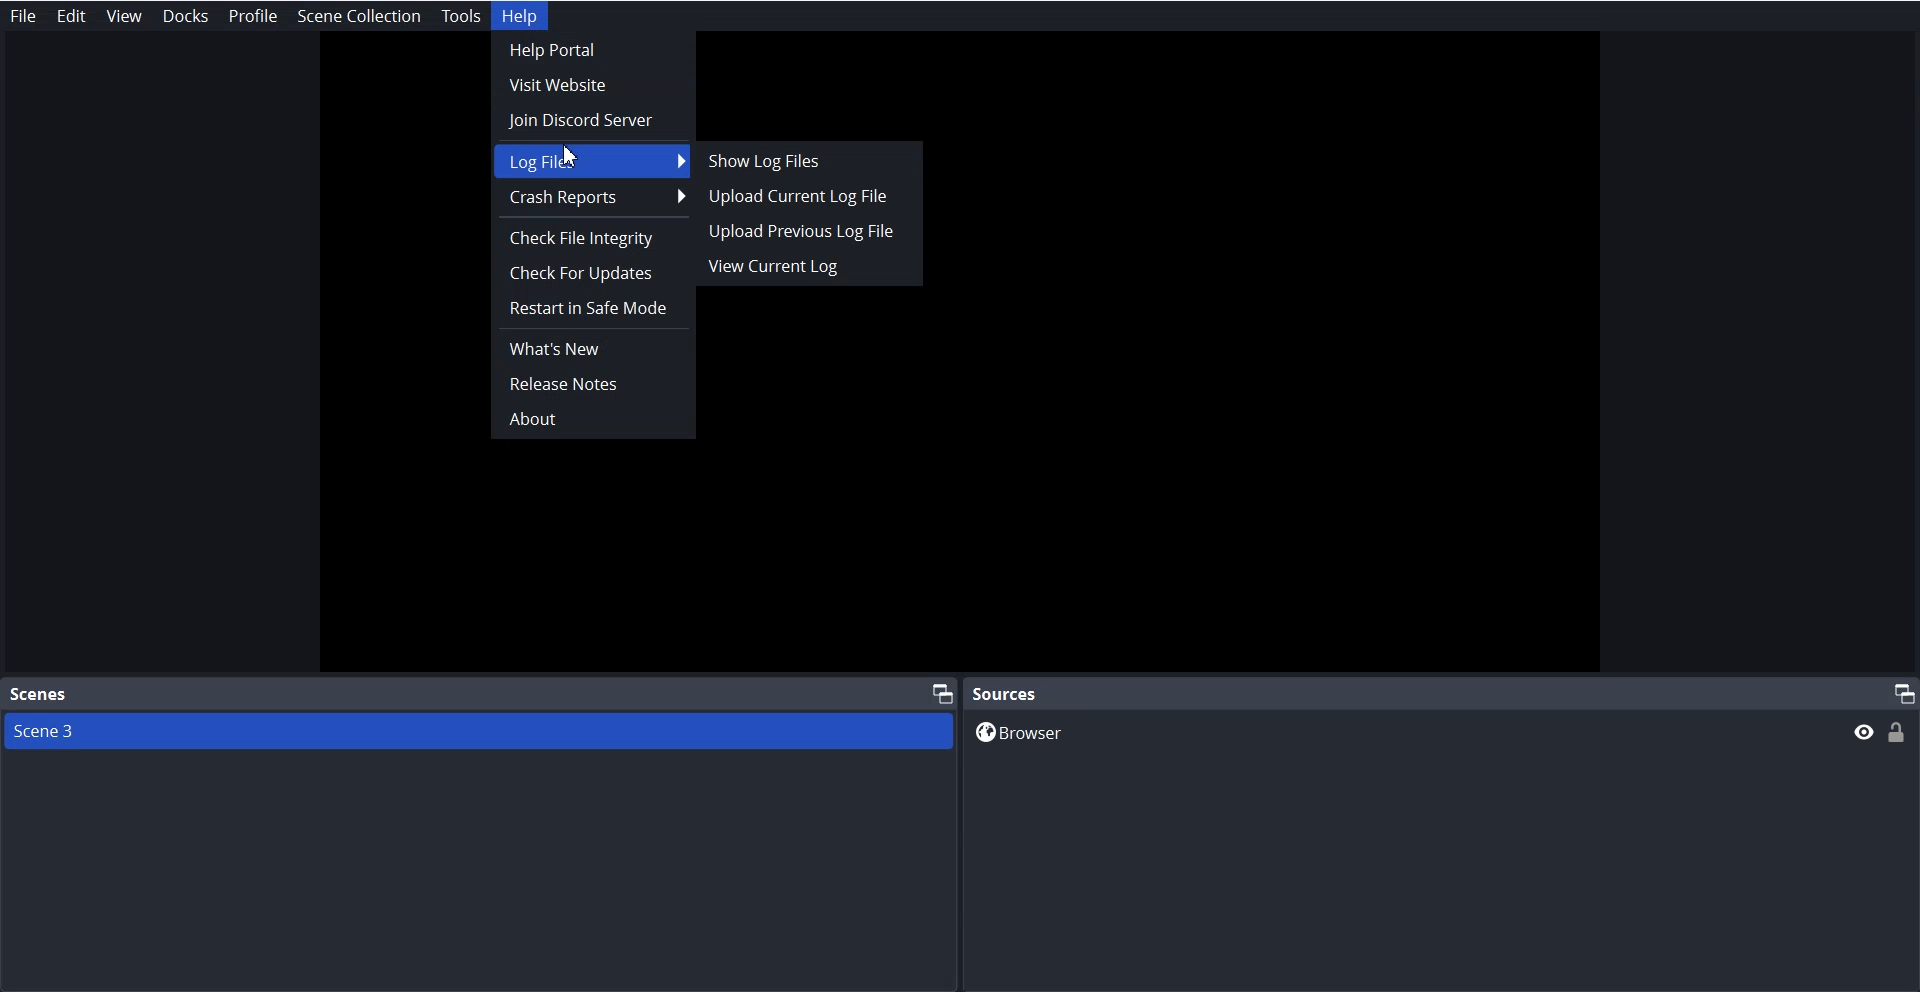 The width and height of the screenshot is (1920, 992). I want to click on Join Discord Server, so click(593, 119).